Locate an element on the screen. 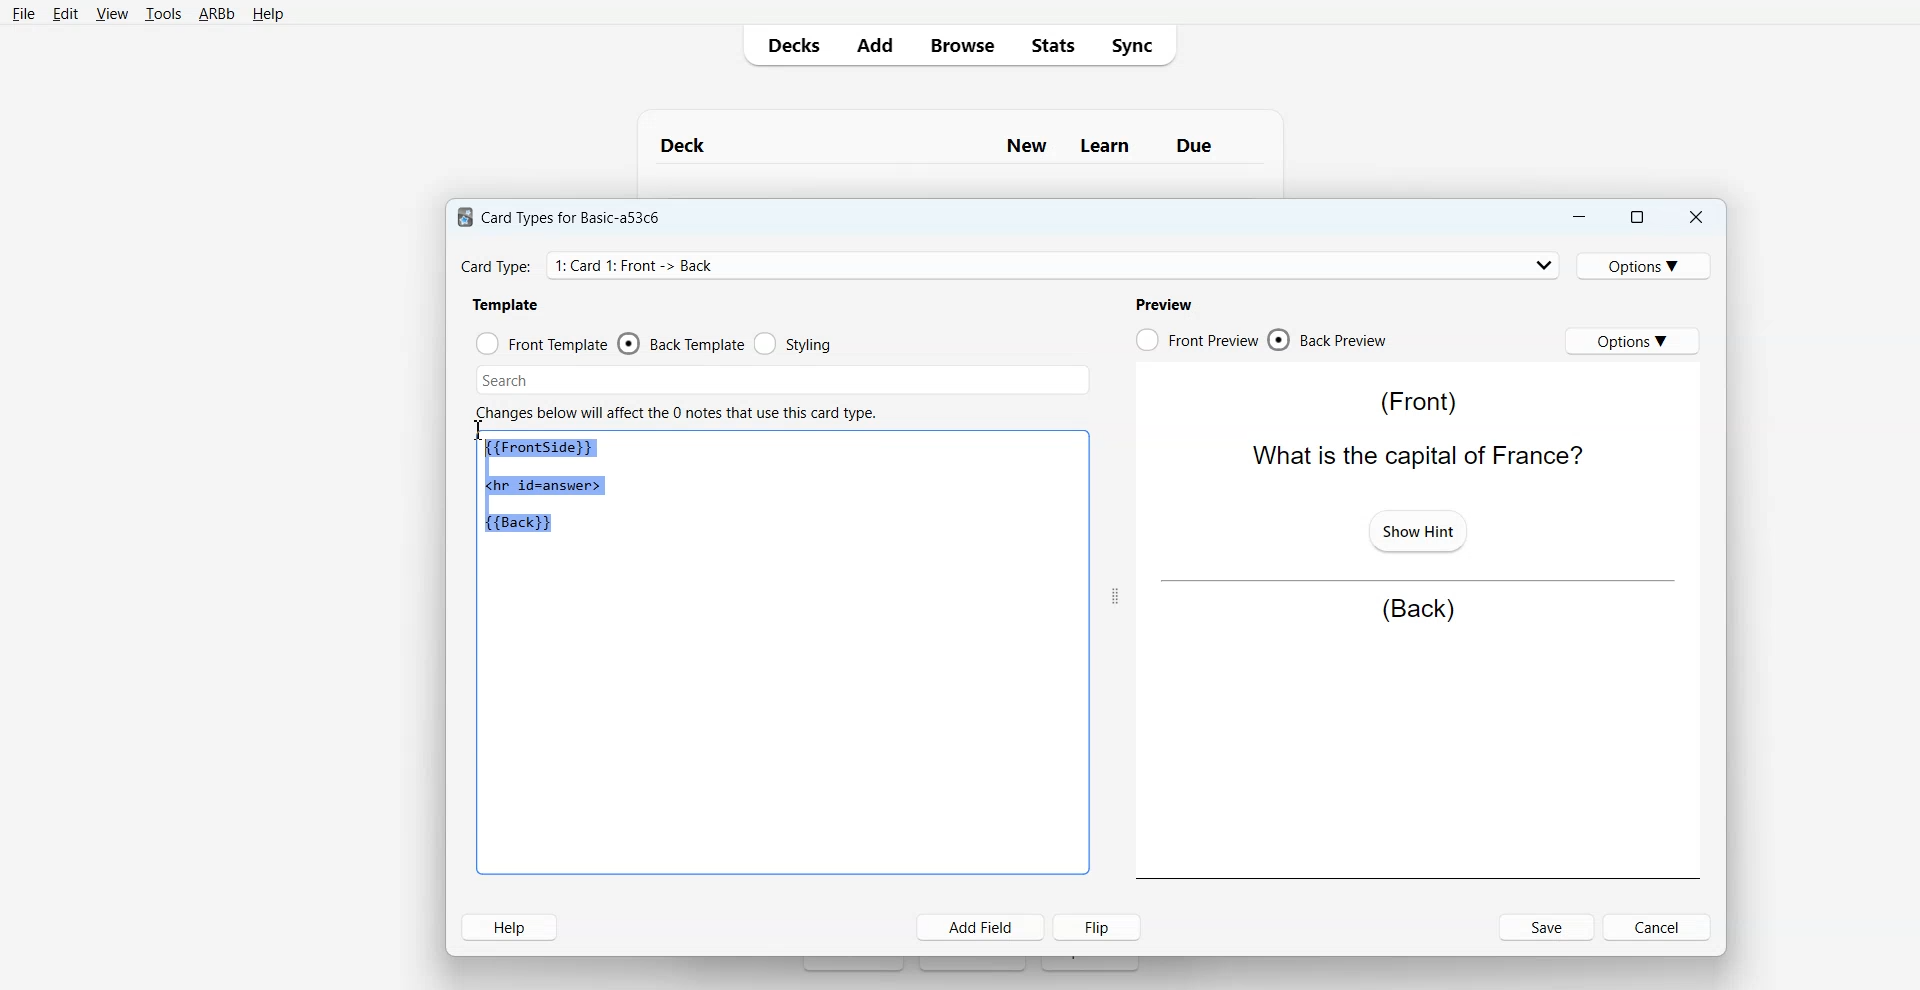  Front Template is located at coordinates (542, 344).